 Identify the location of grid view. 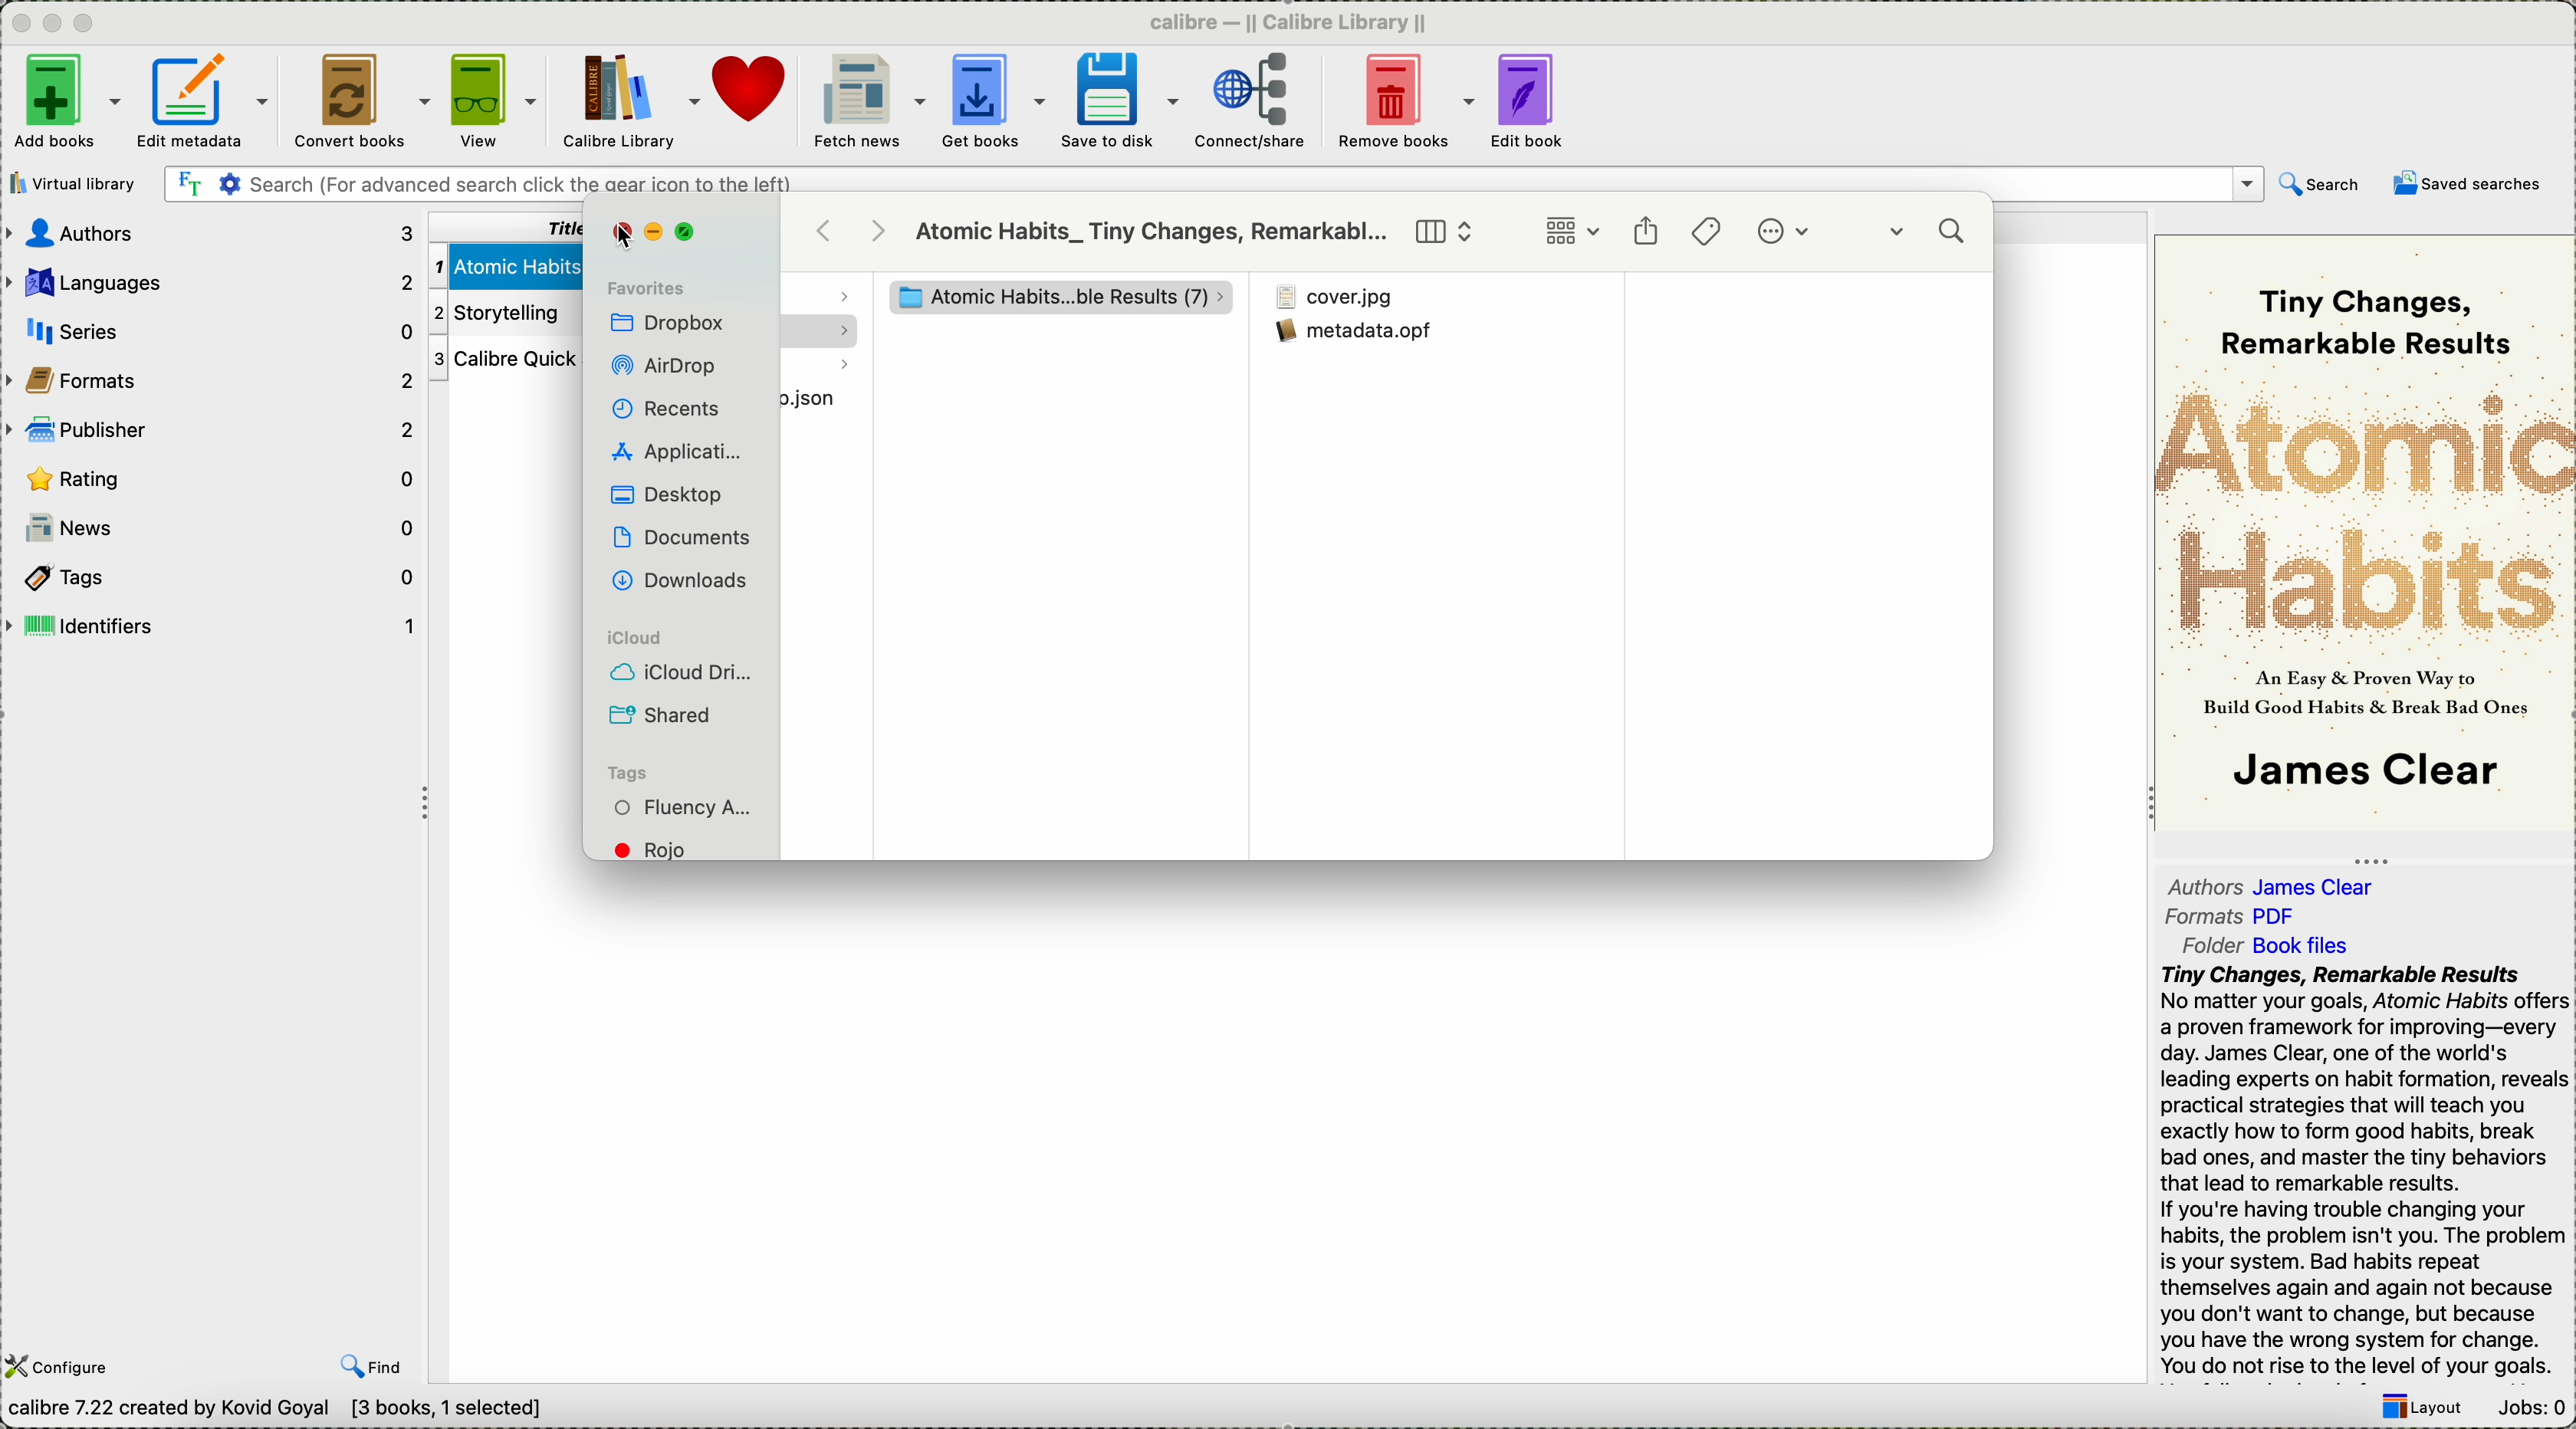
(1572, 232).